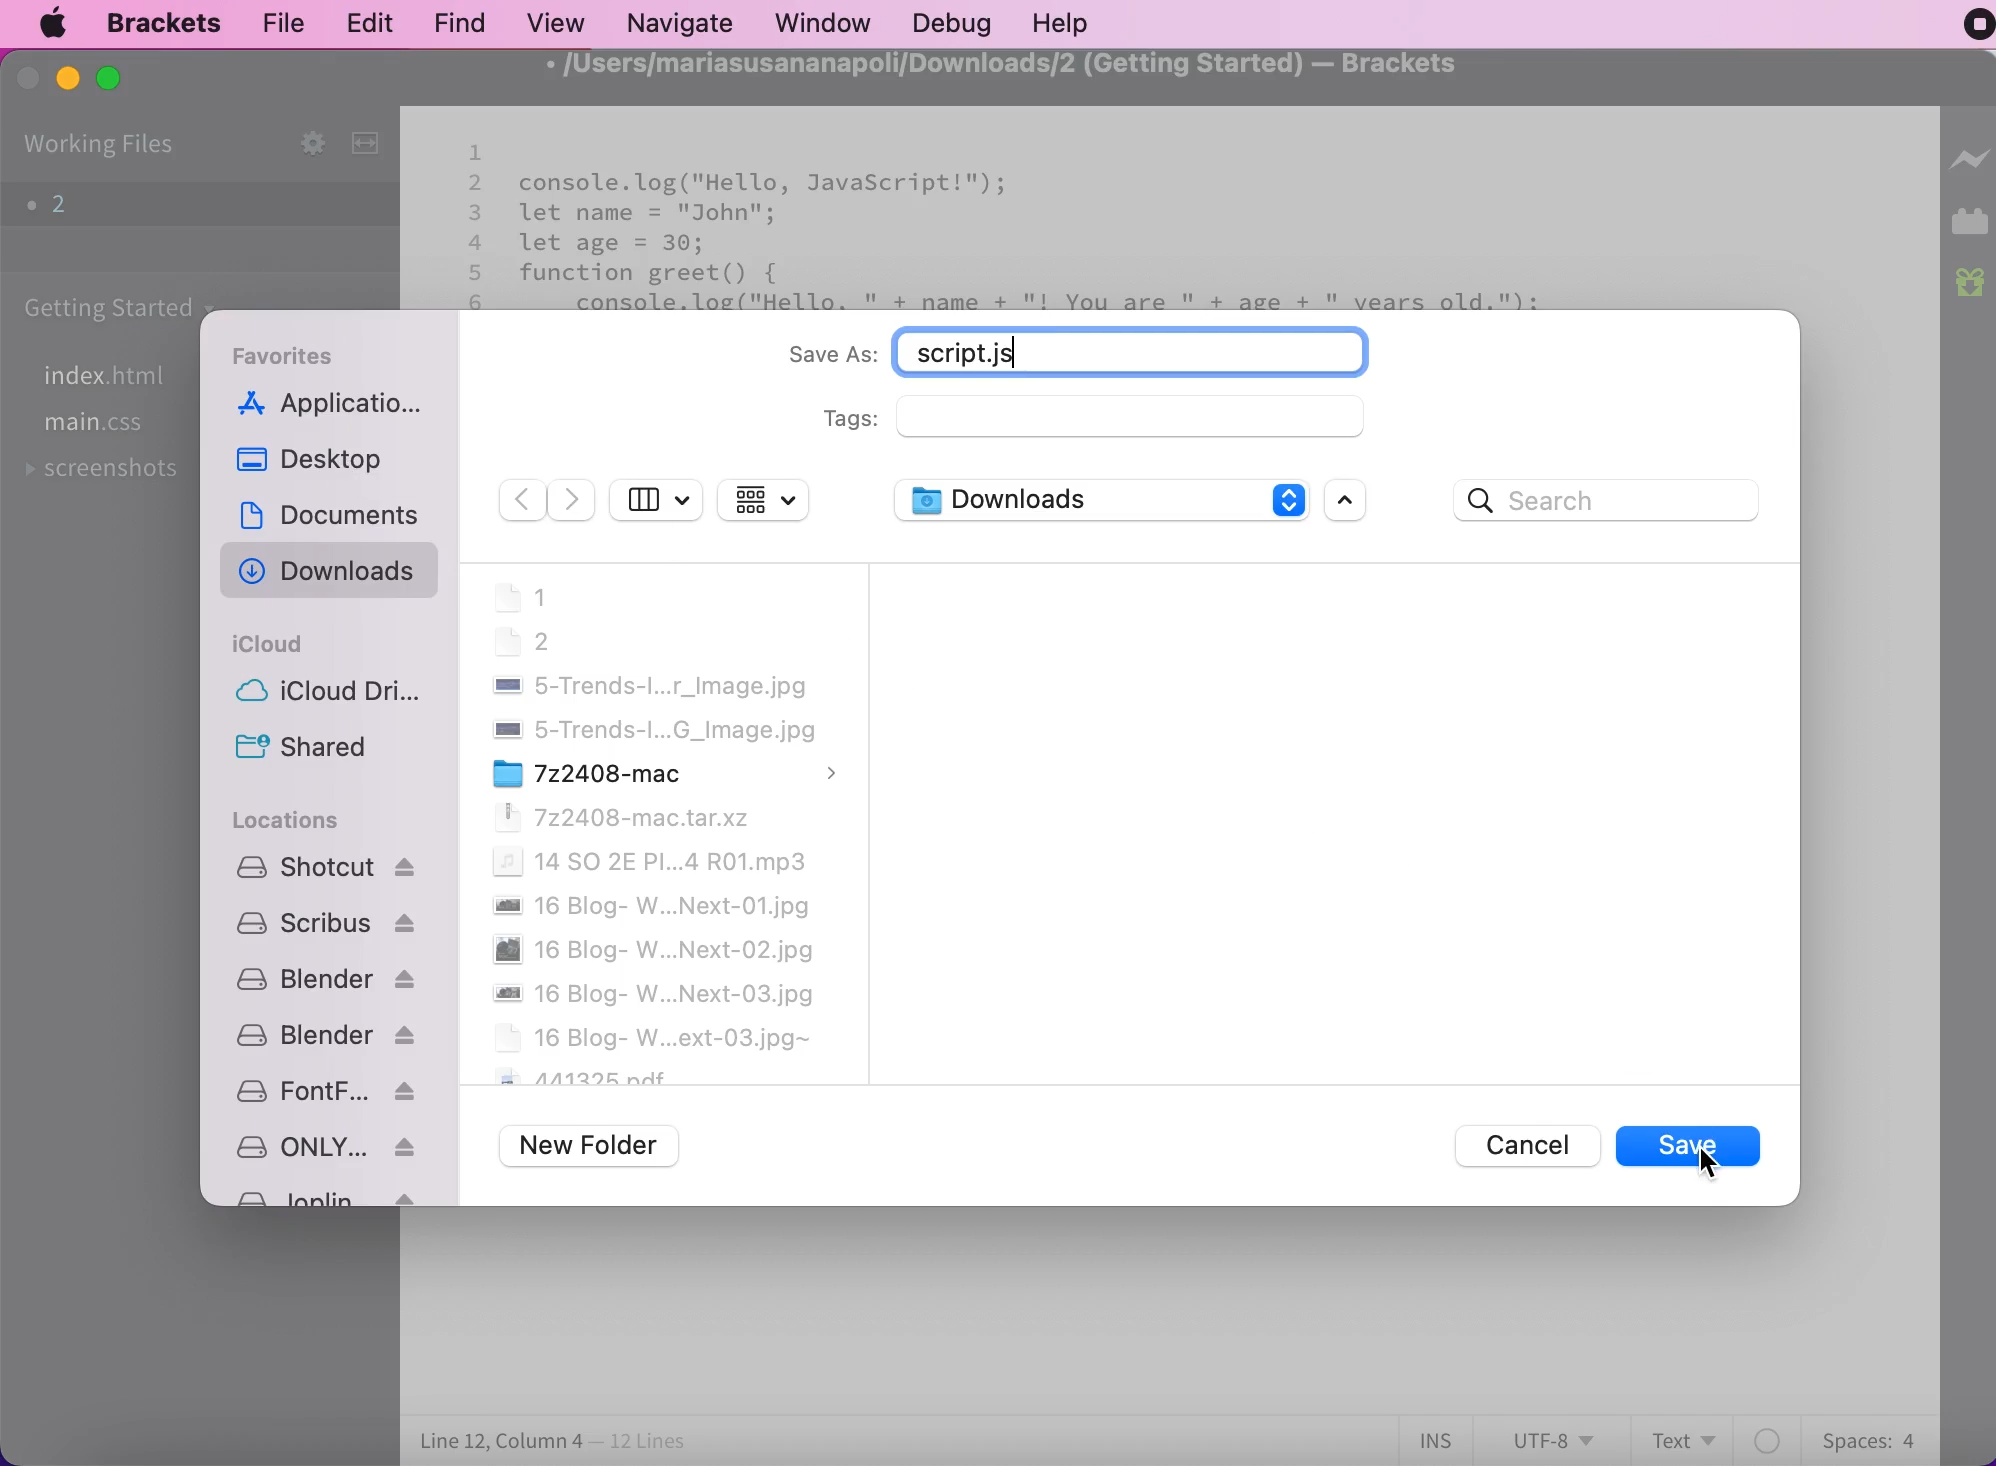 This screenshot has width=1996, height=1466. I want to click on change the item grouping, so click(772, 502).